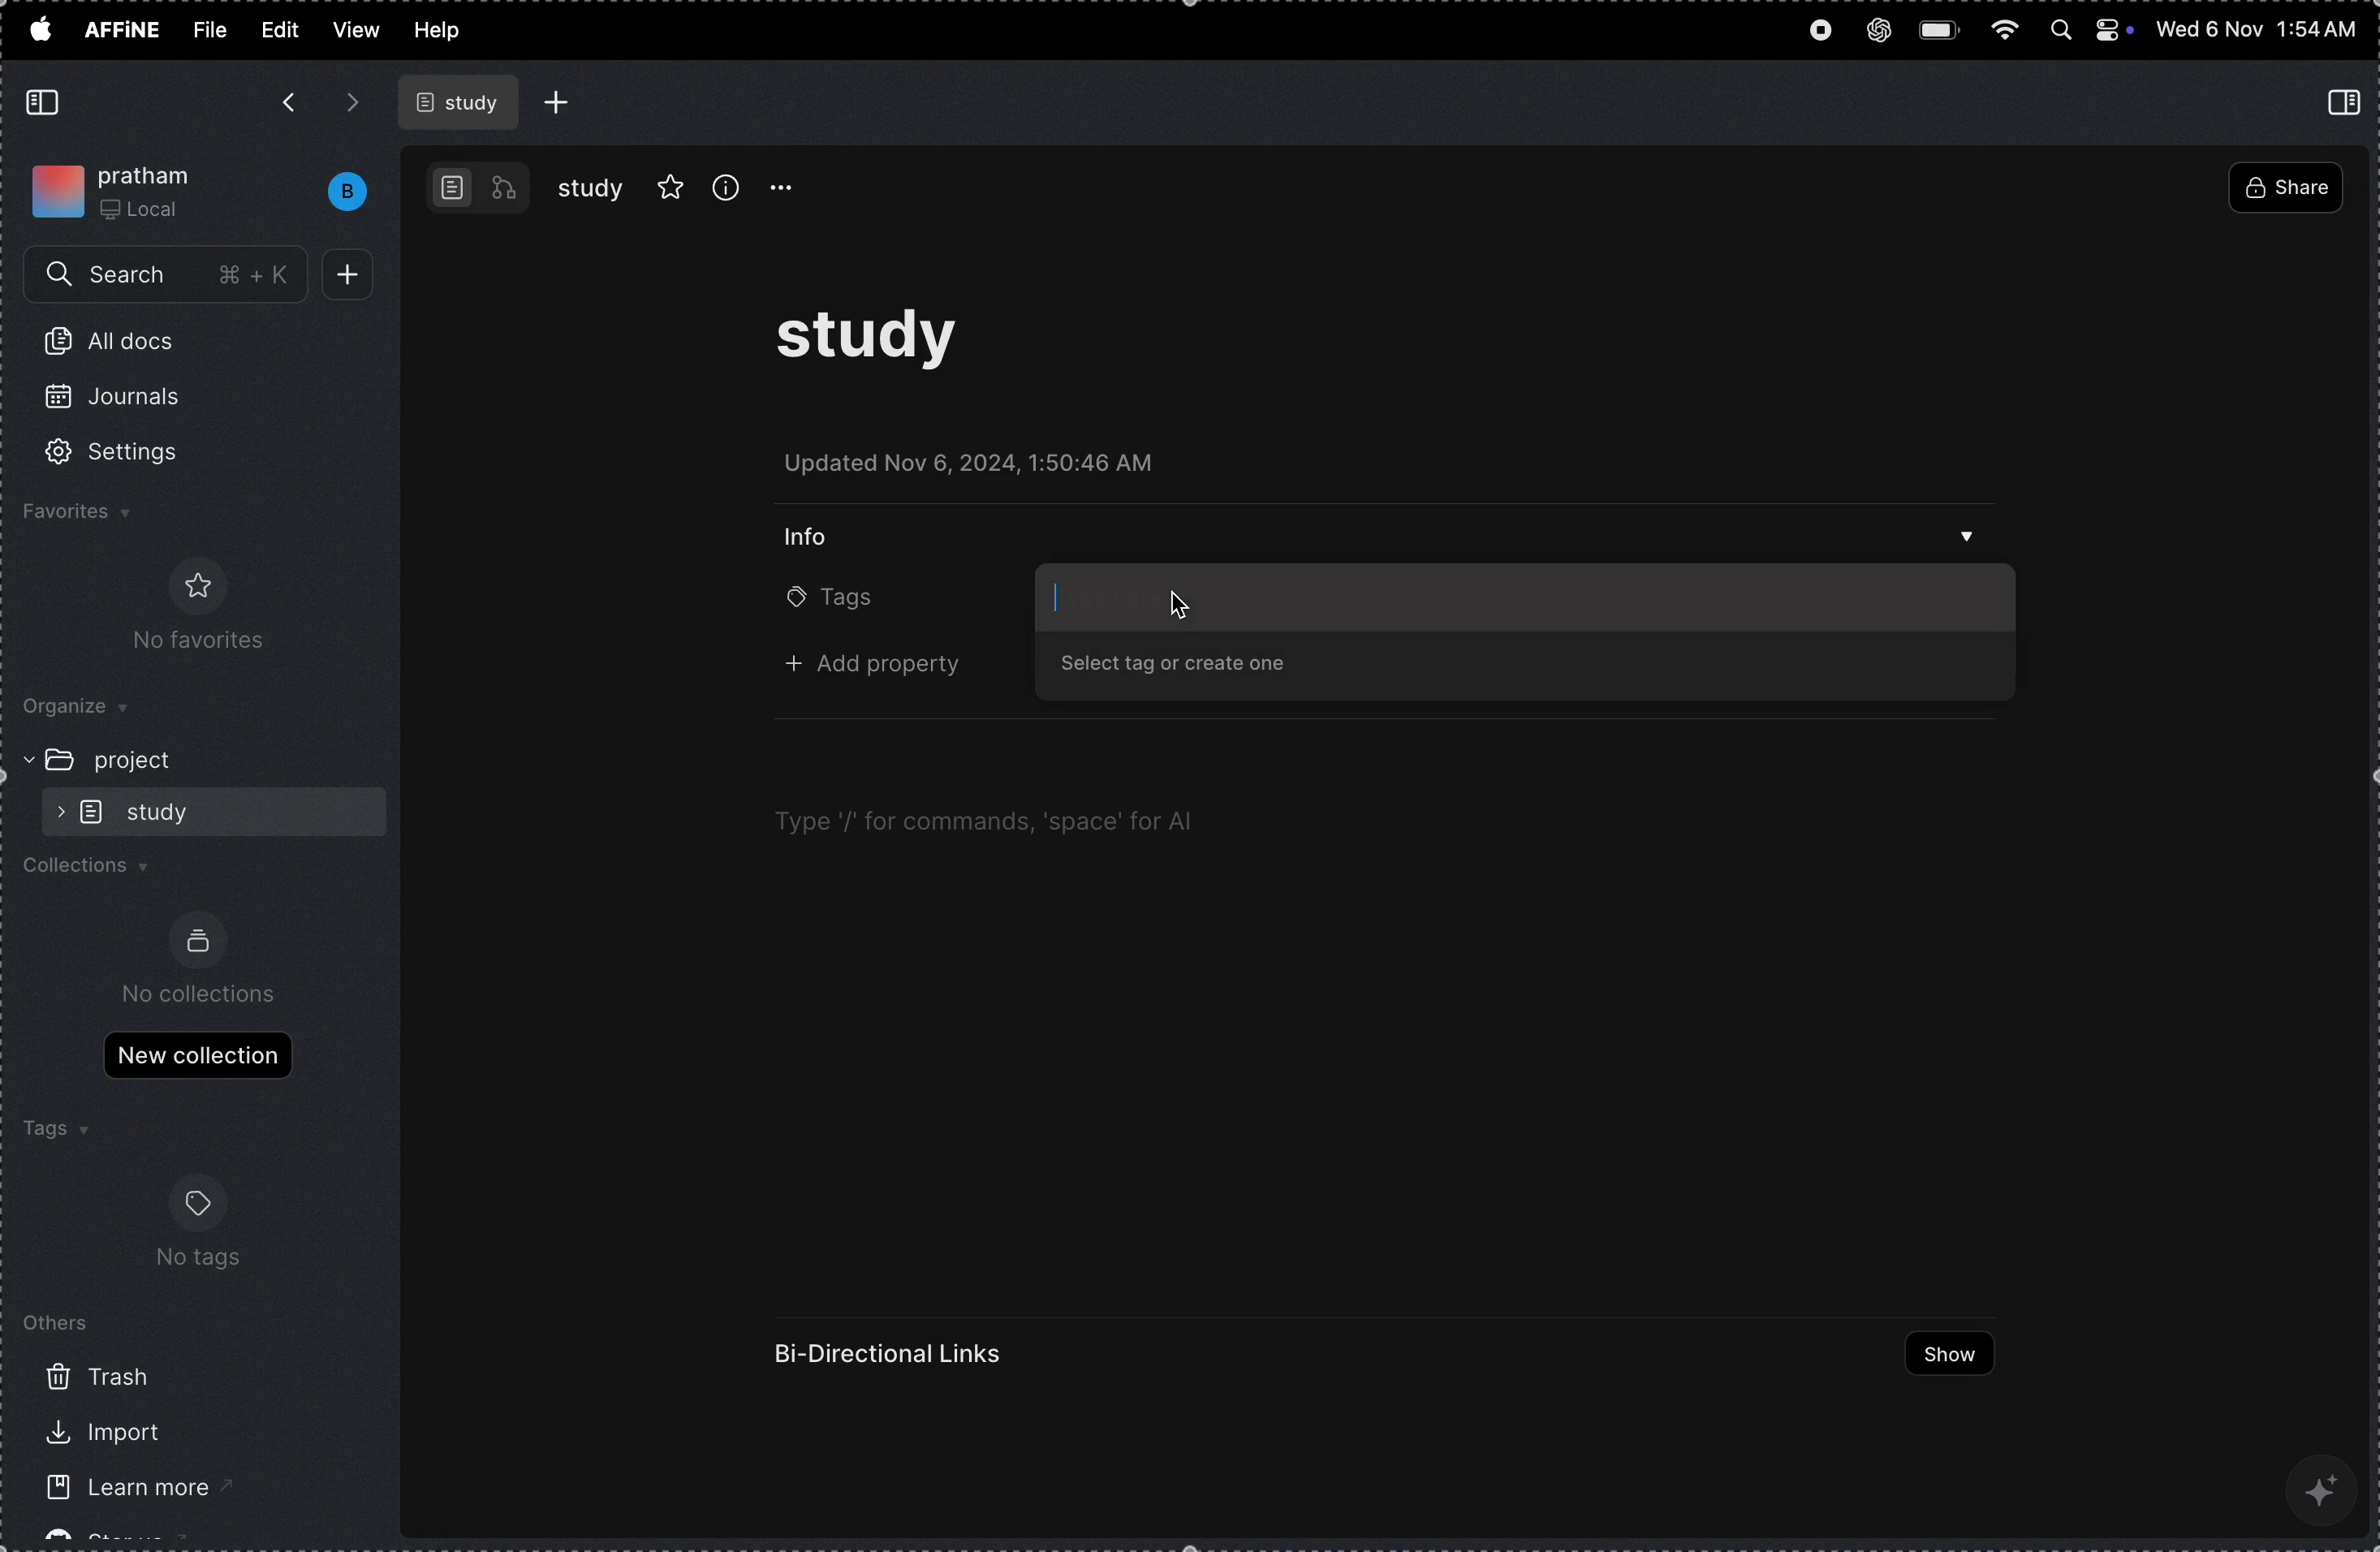 This screenshot has width=2380, height=1552. I want to click on study task, so click(884, 347).